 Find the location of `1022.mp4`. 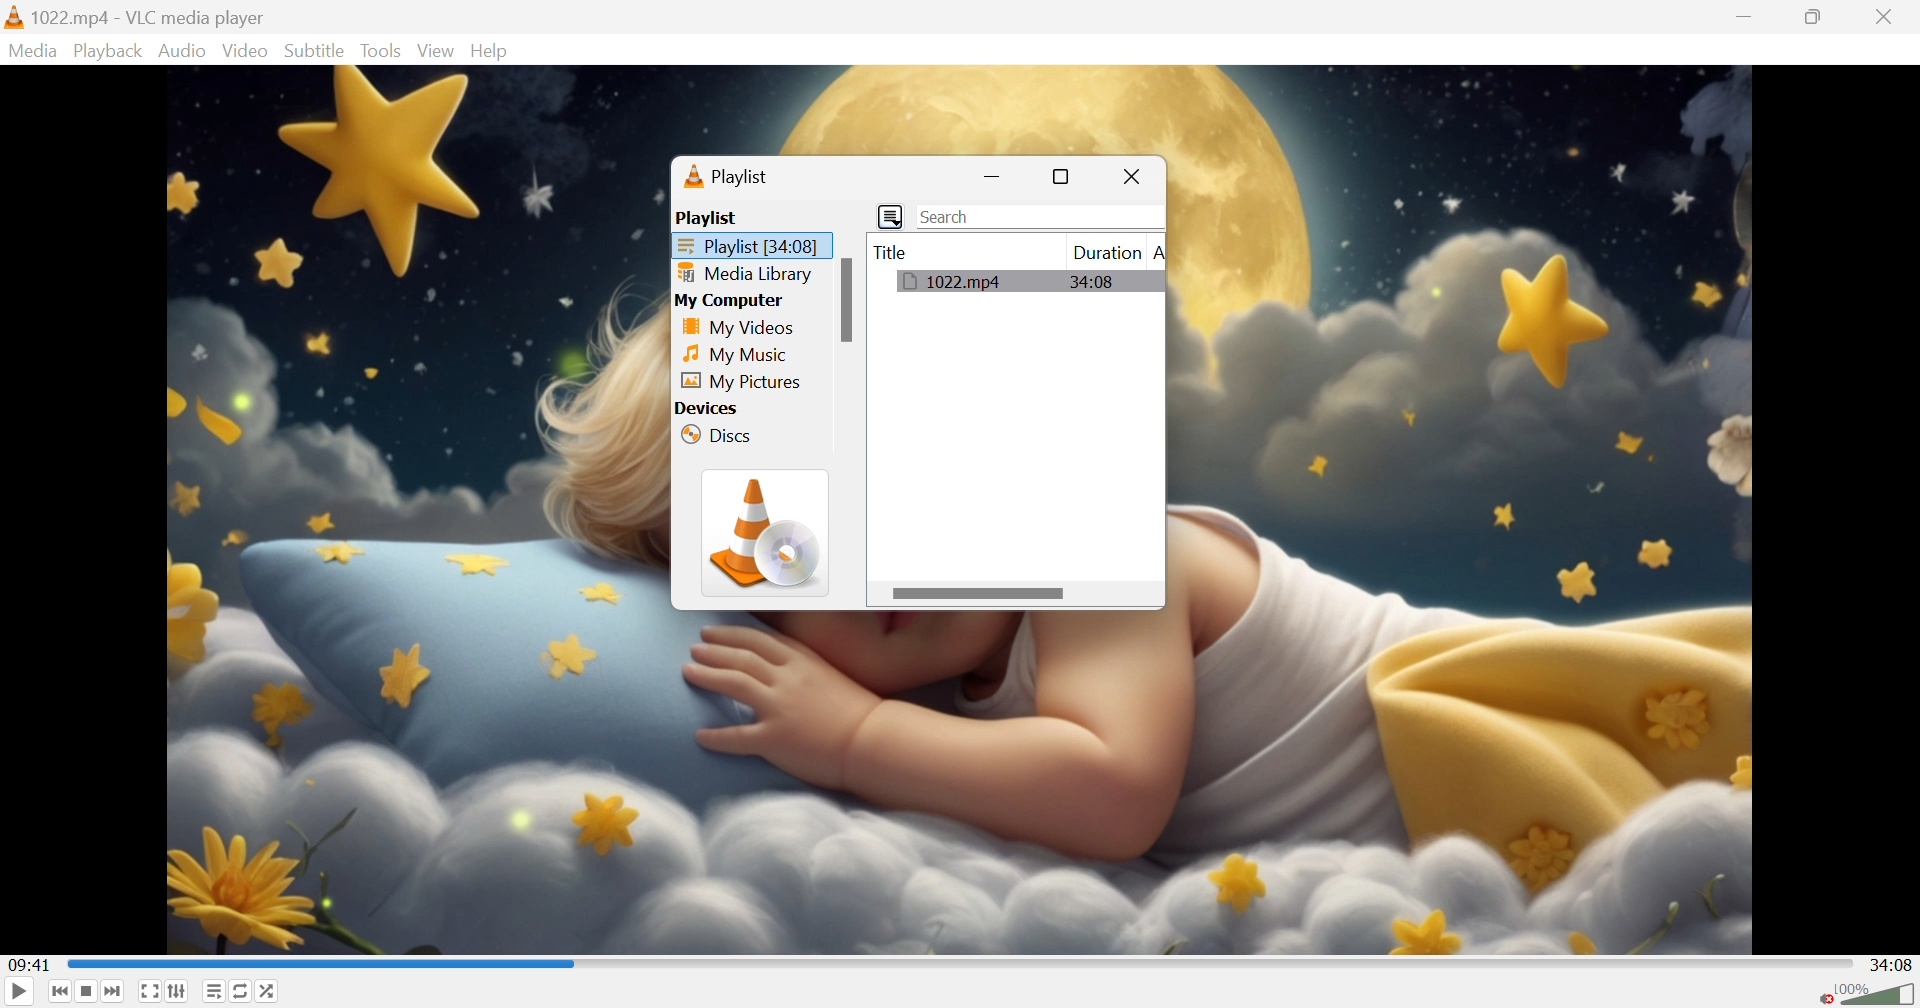

1022.mp4 is located at coordinates (958, 281).